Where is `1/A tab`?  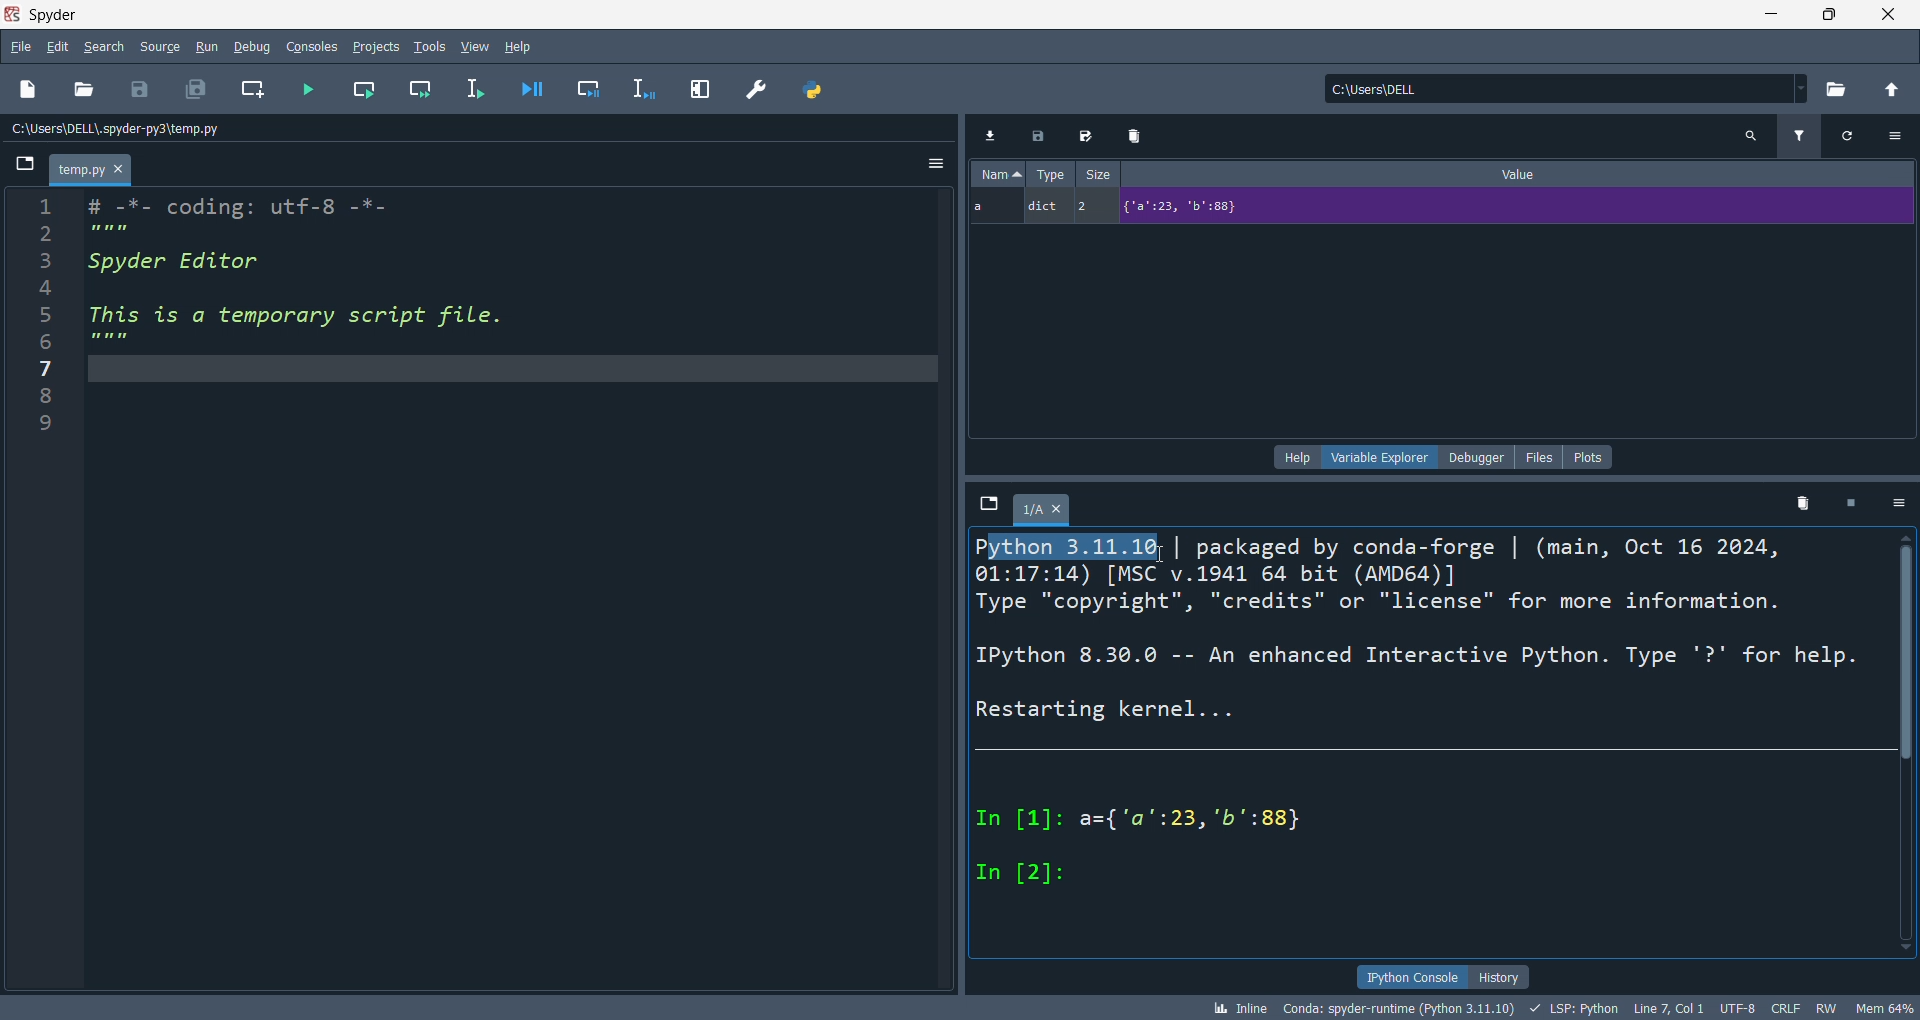
1/A tab is located at coordinates (1047, 513).